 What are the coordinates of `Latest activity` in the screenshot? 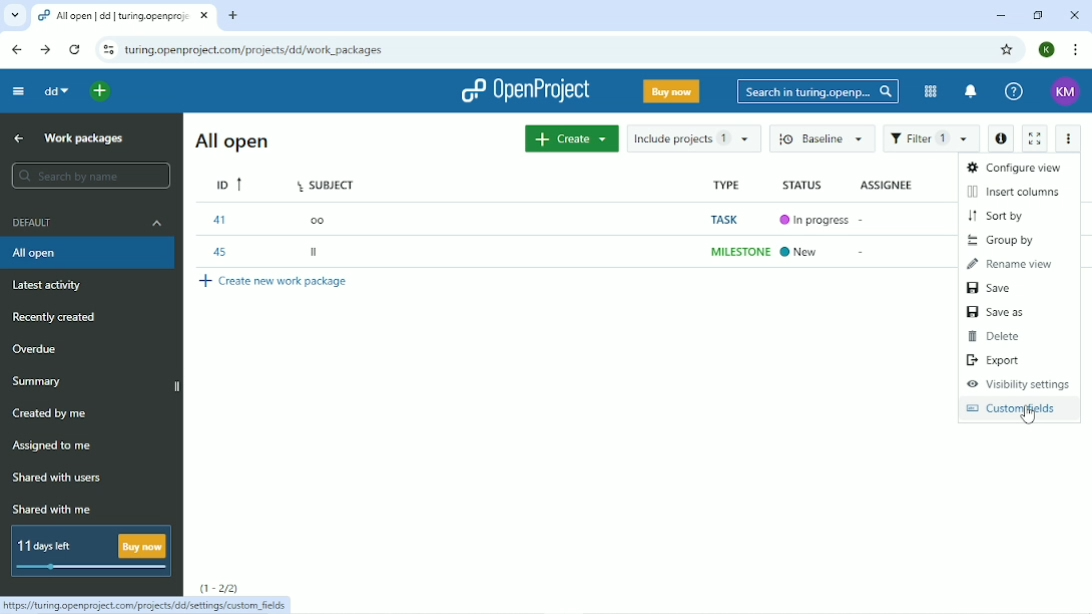 It's located at (50, 286).